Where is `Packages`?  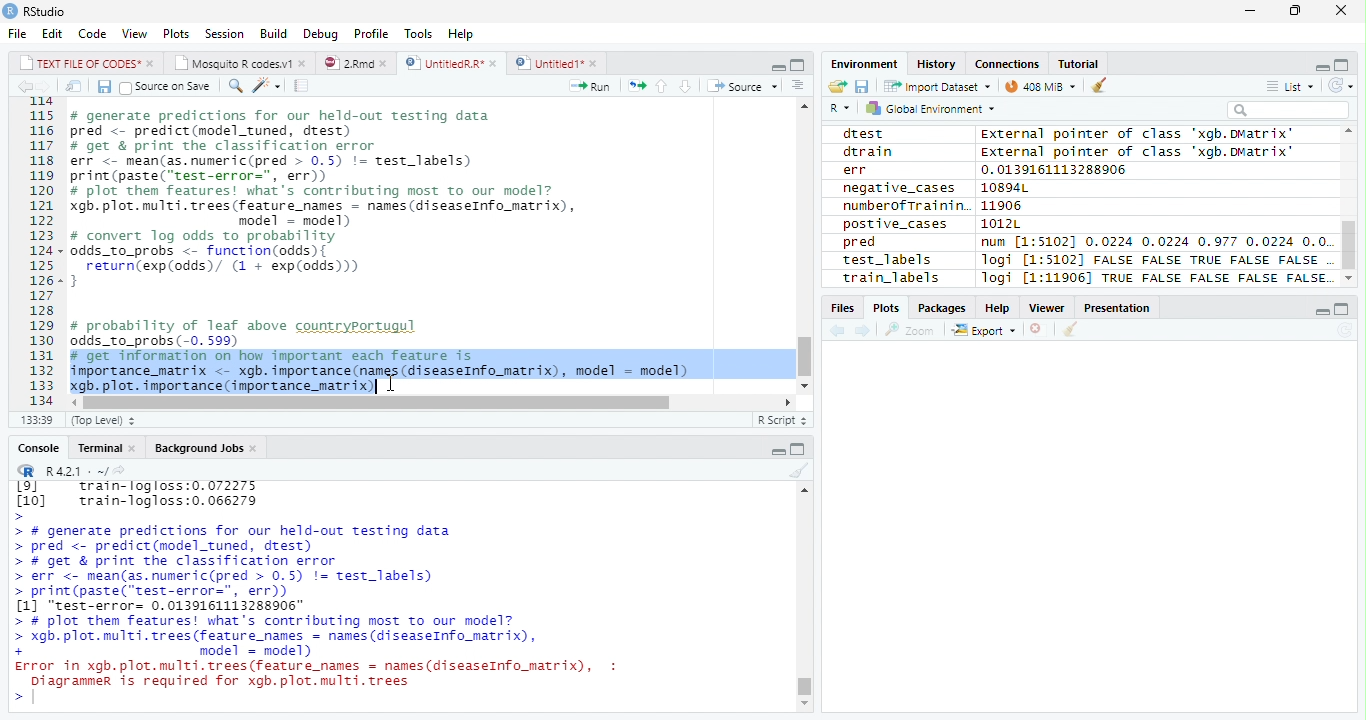 Packages is located at coordinates (942, 308).